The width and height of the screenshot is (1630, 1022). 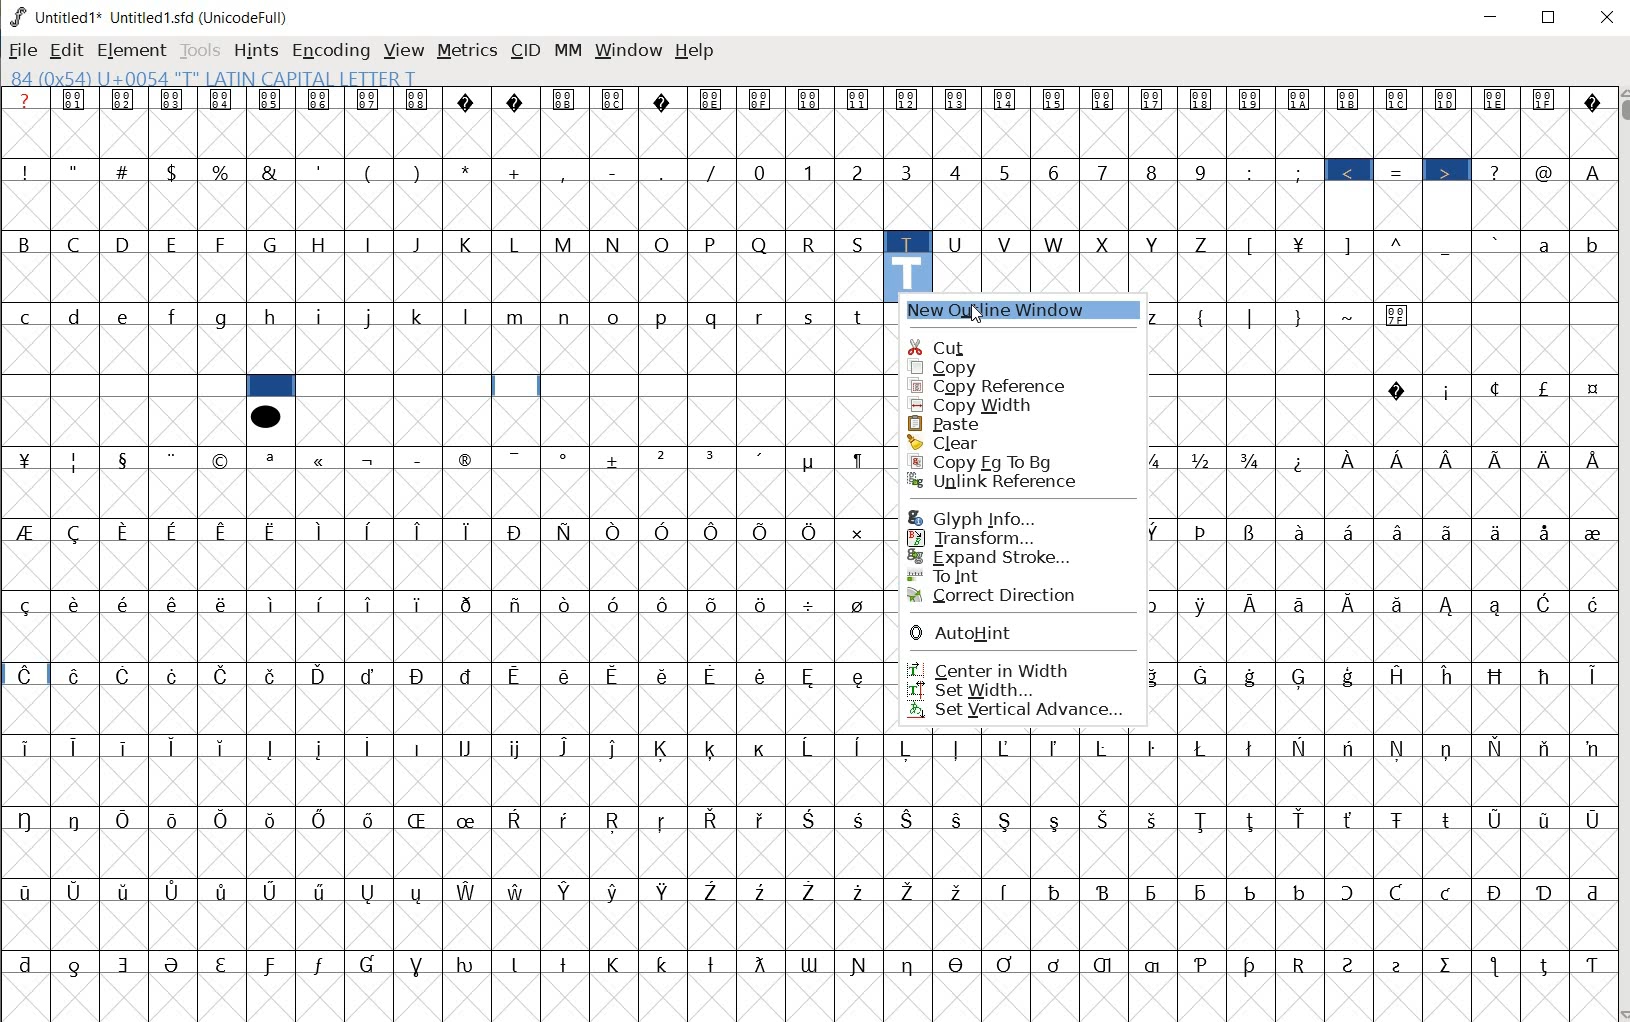 What do you see at coordinates (78, 749) in the screenshot?
I see `Symbol` at bounding box center [78, 749].